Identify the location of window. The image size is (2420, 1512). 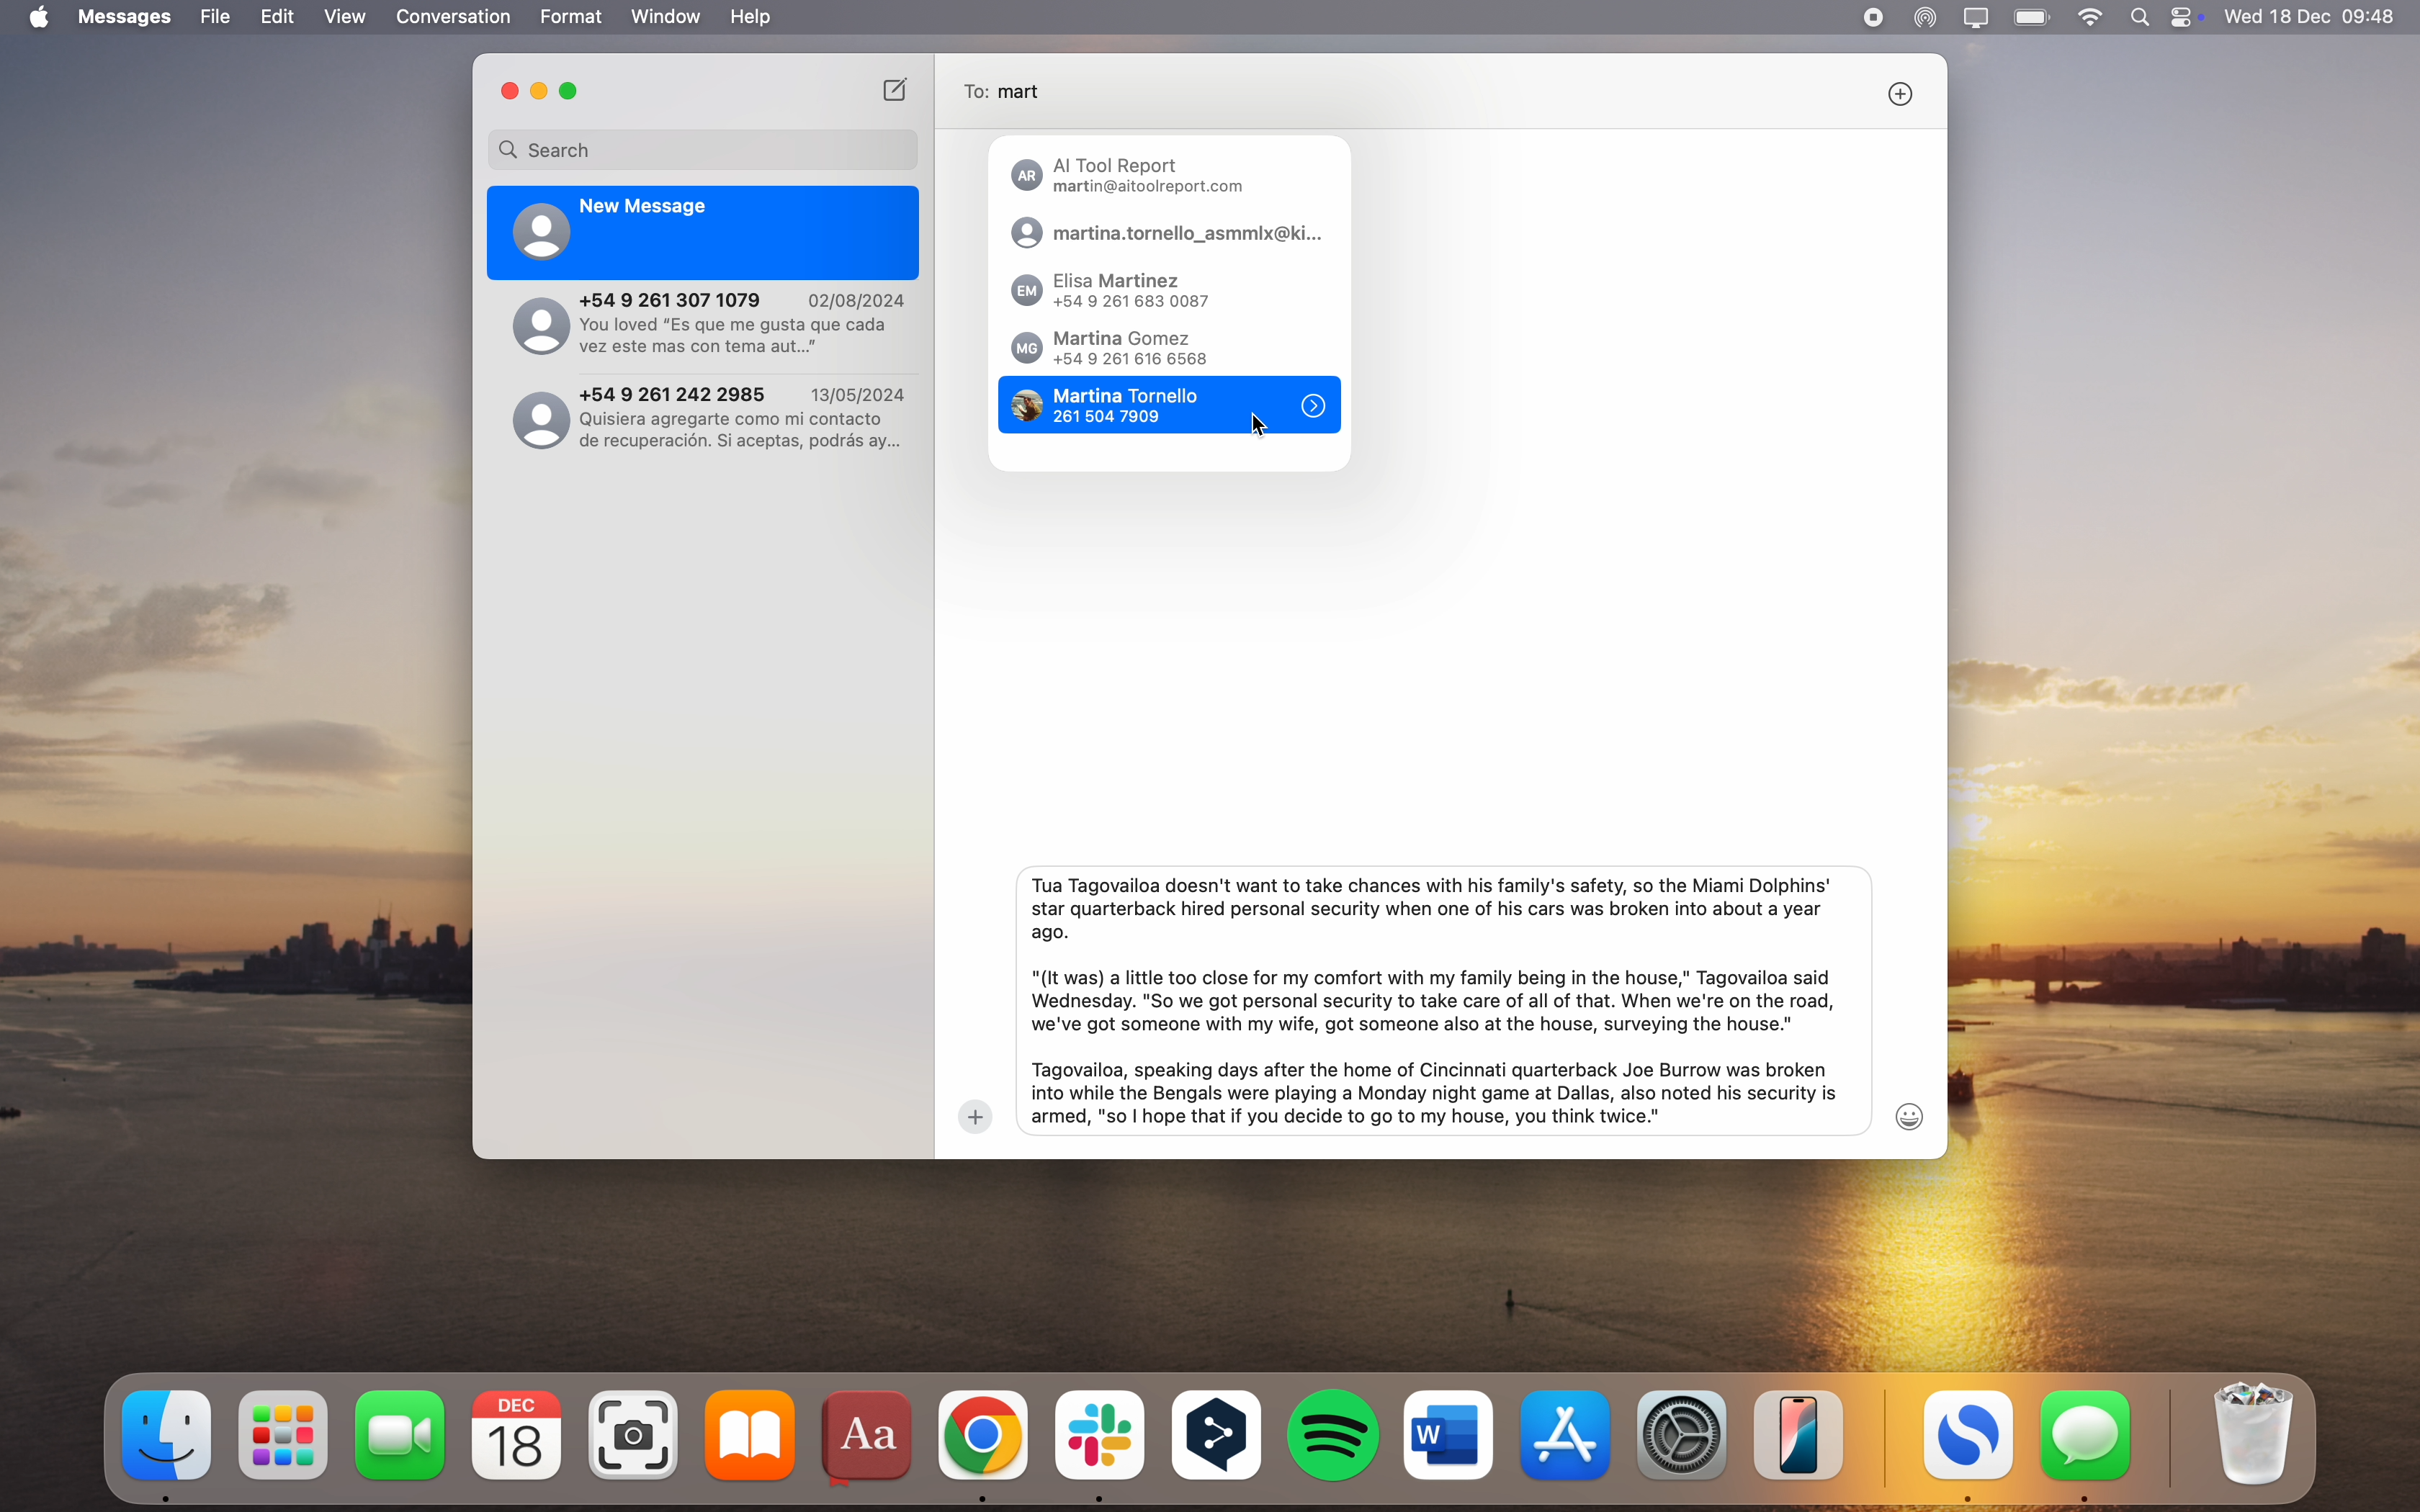
(667, 17).